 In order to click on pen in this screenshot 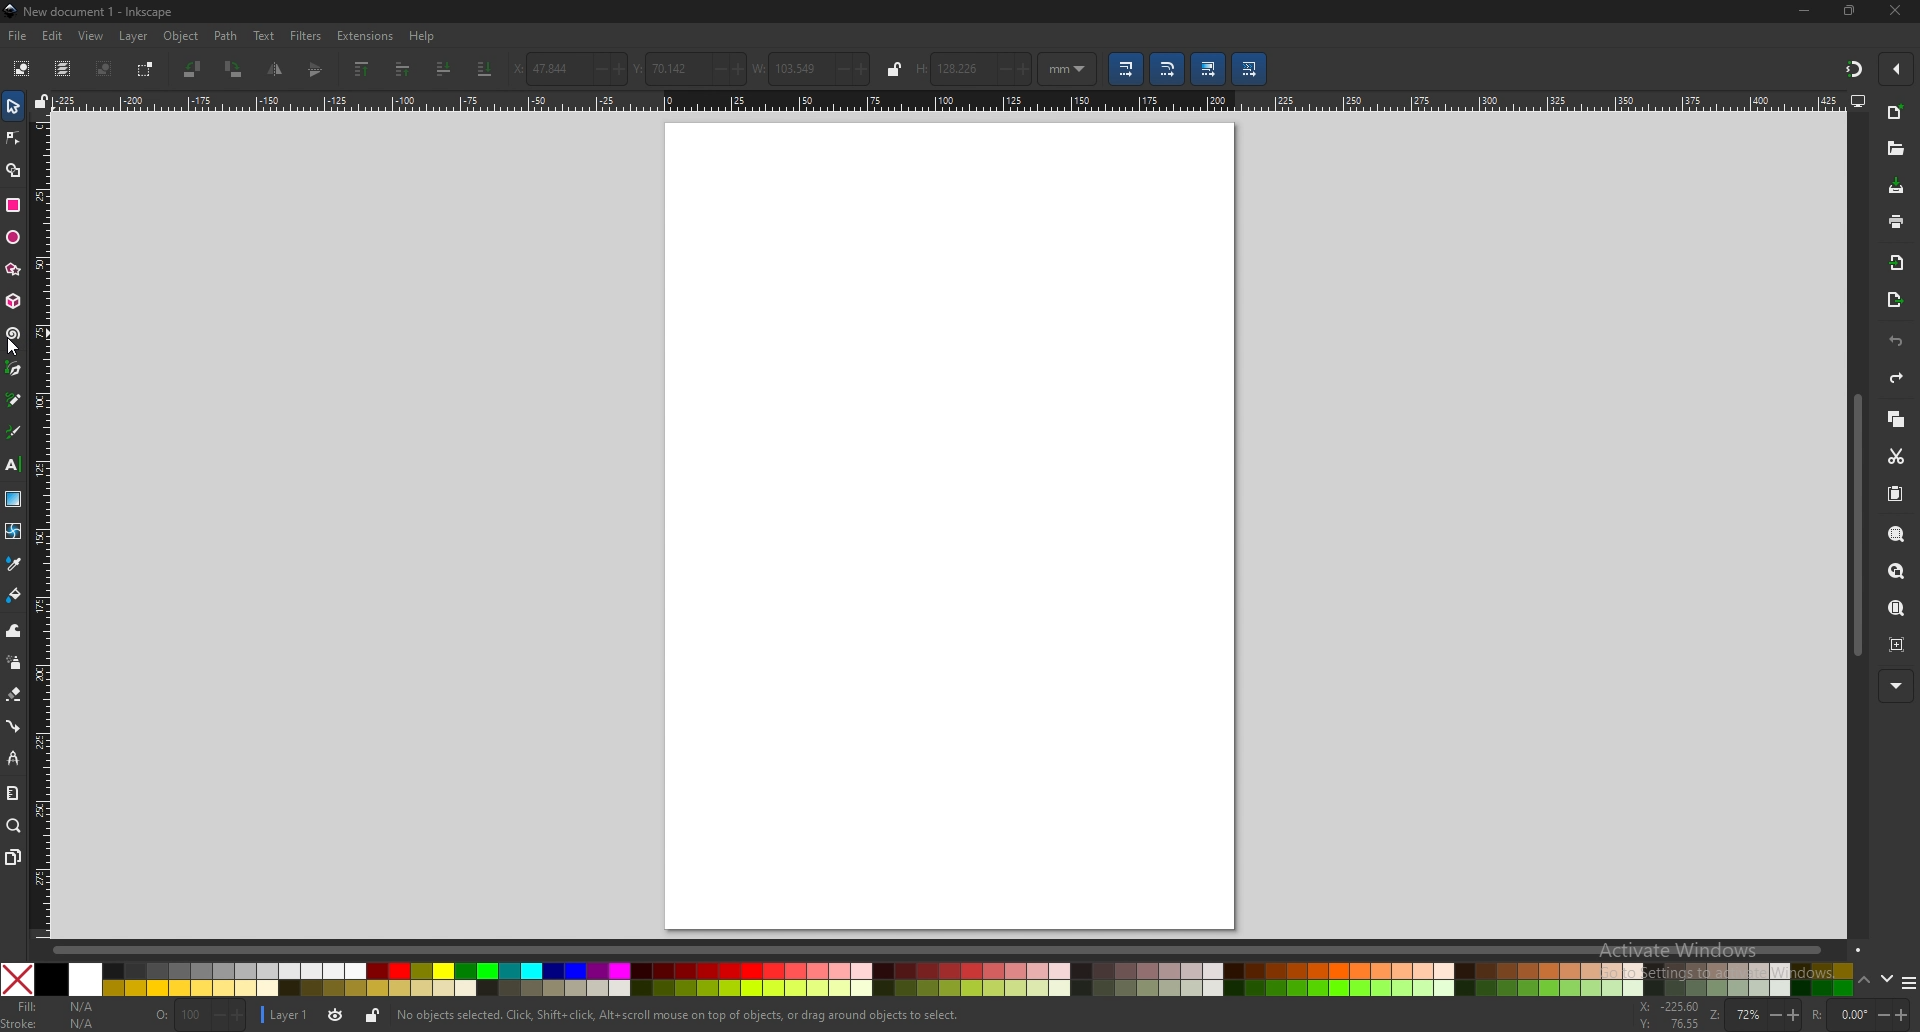, I will do `click(13, 368)`.